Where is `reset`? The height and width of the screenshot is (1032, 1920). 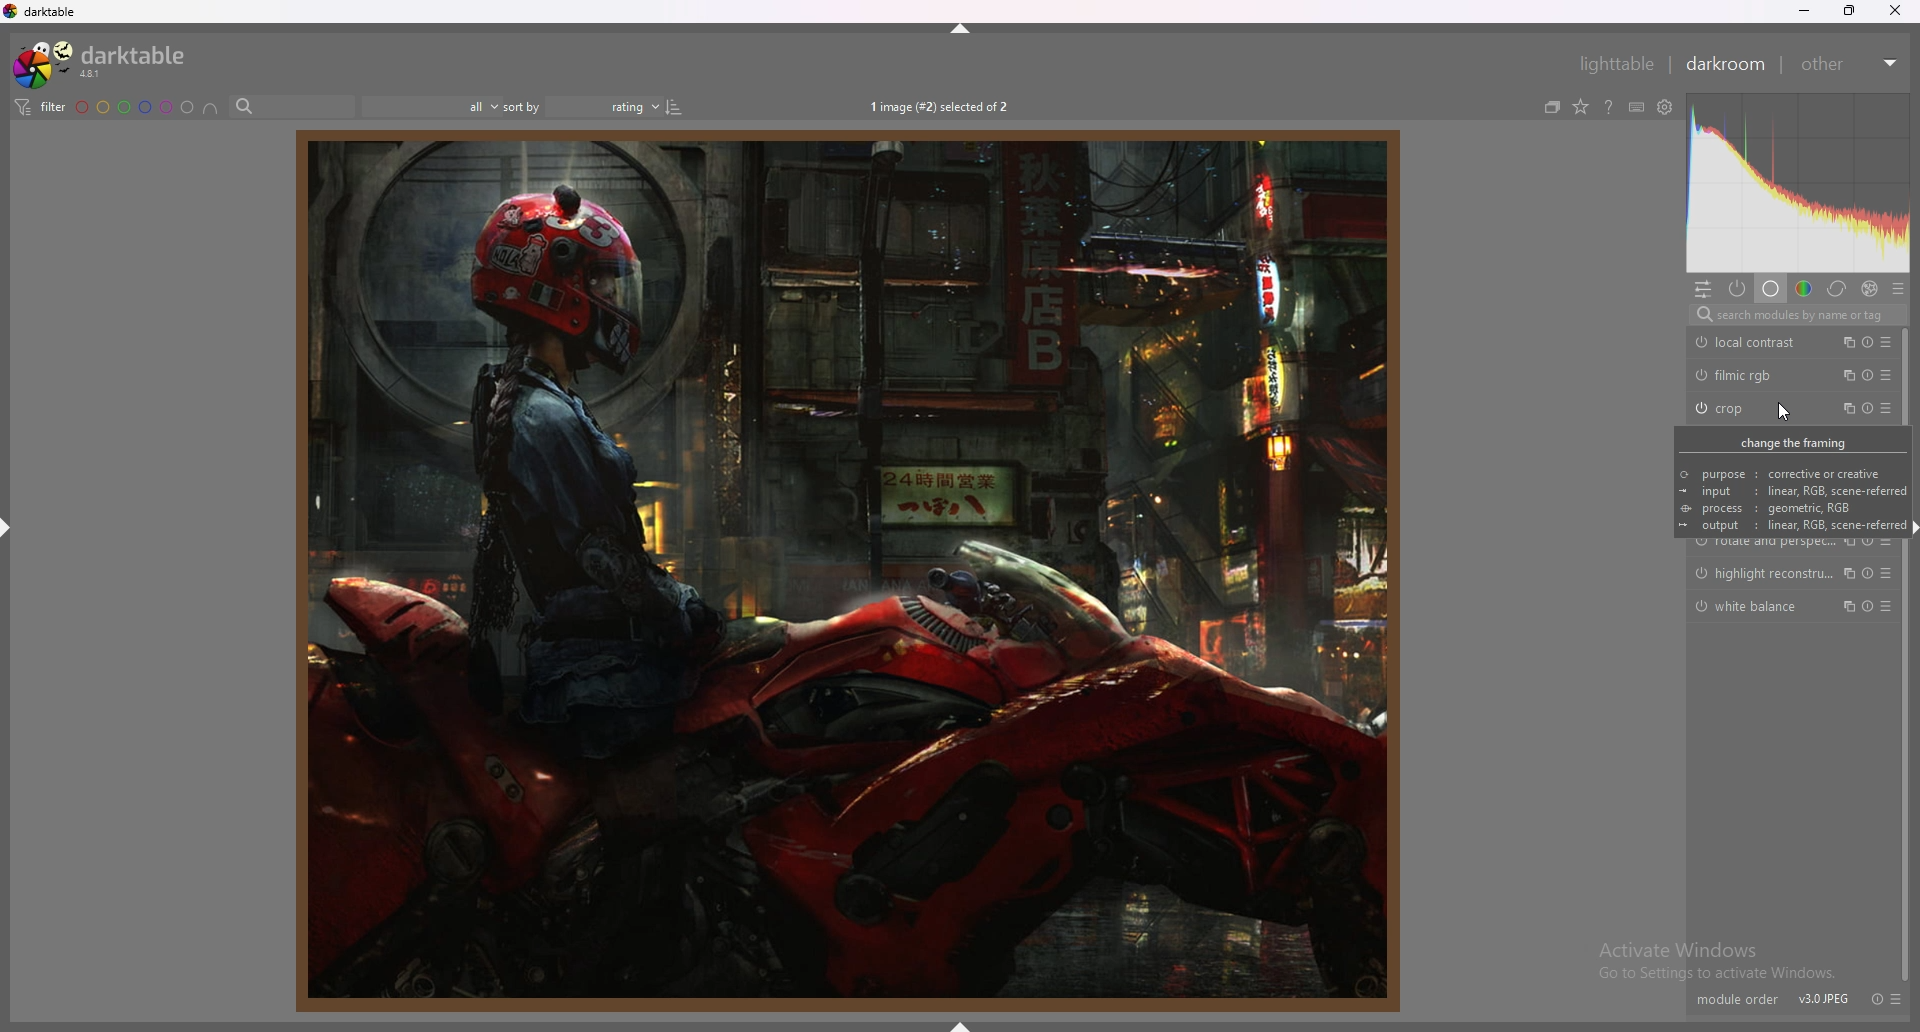
reset is located at coordinates (1867, 573).